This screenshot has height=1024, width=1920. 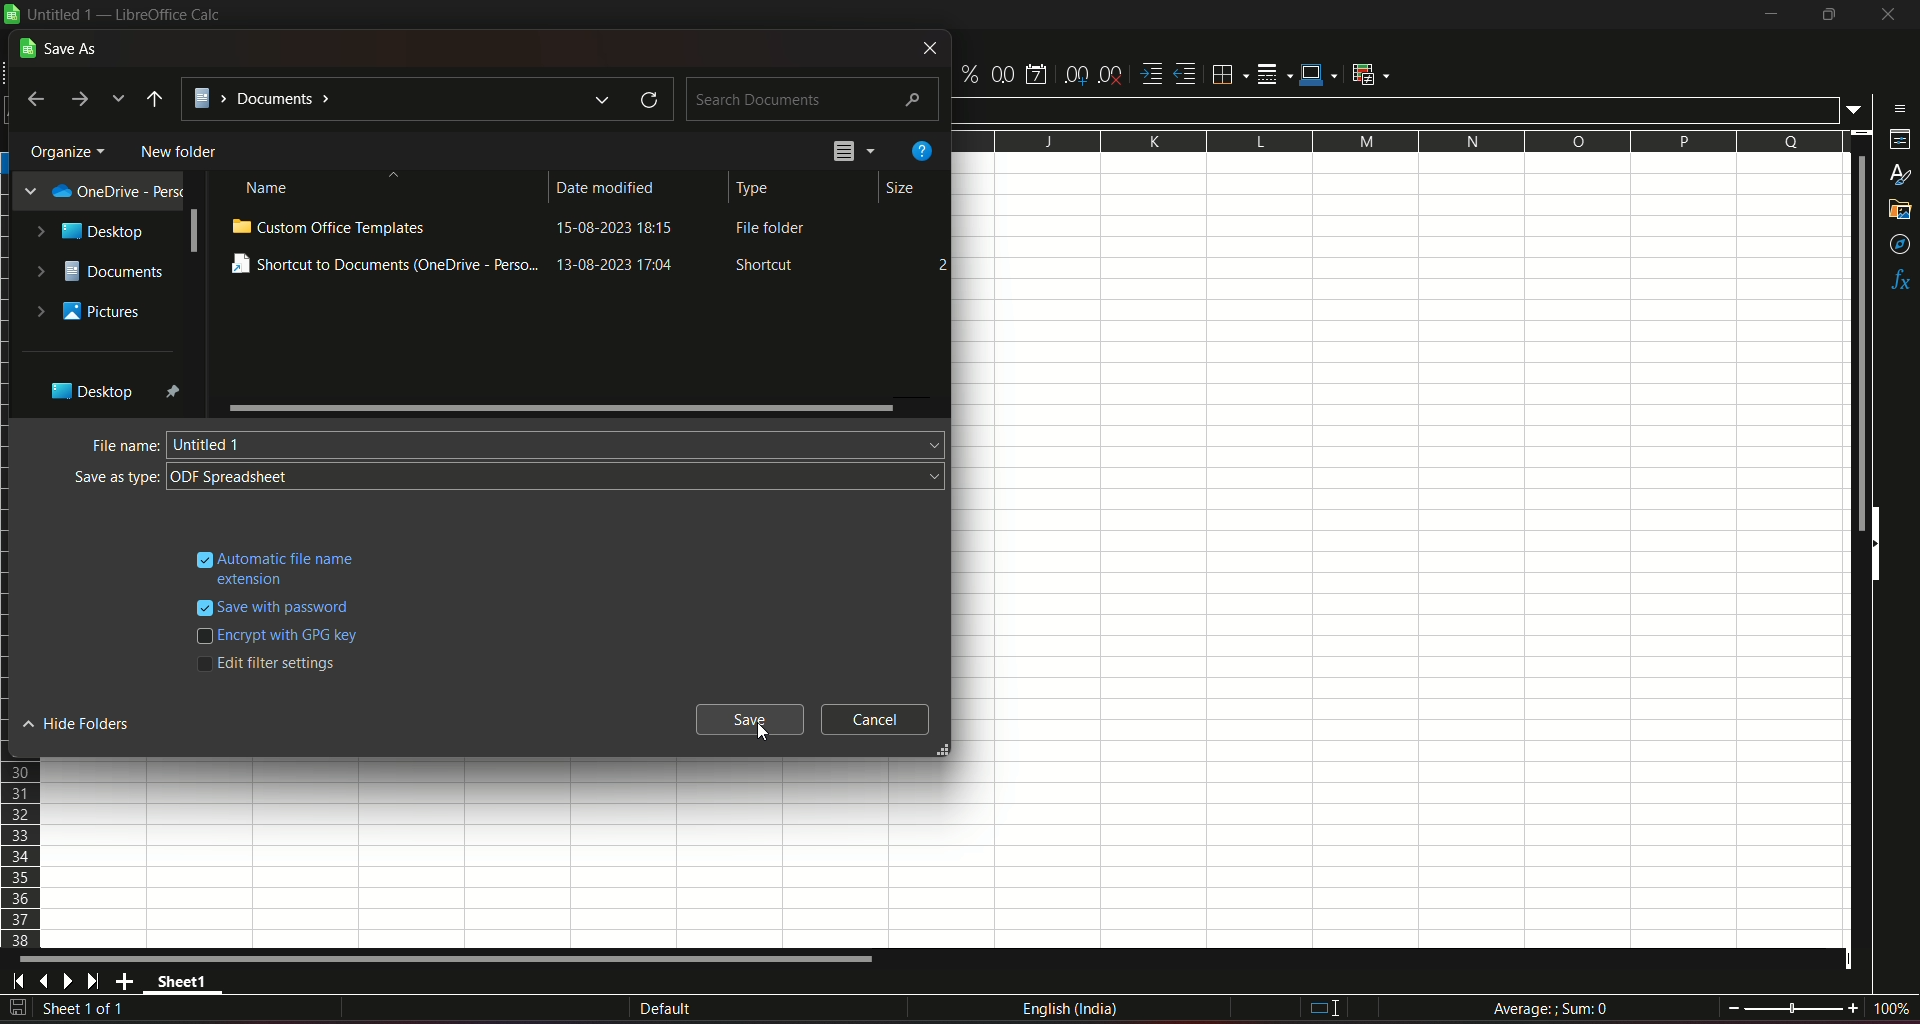 What do you see at coordinates (94, 981) in the screenshot?
I see `last sheet` at bounding box center [94, 981].